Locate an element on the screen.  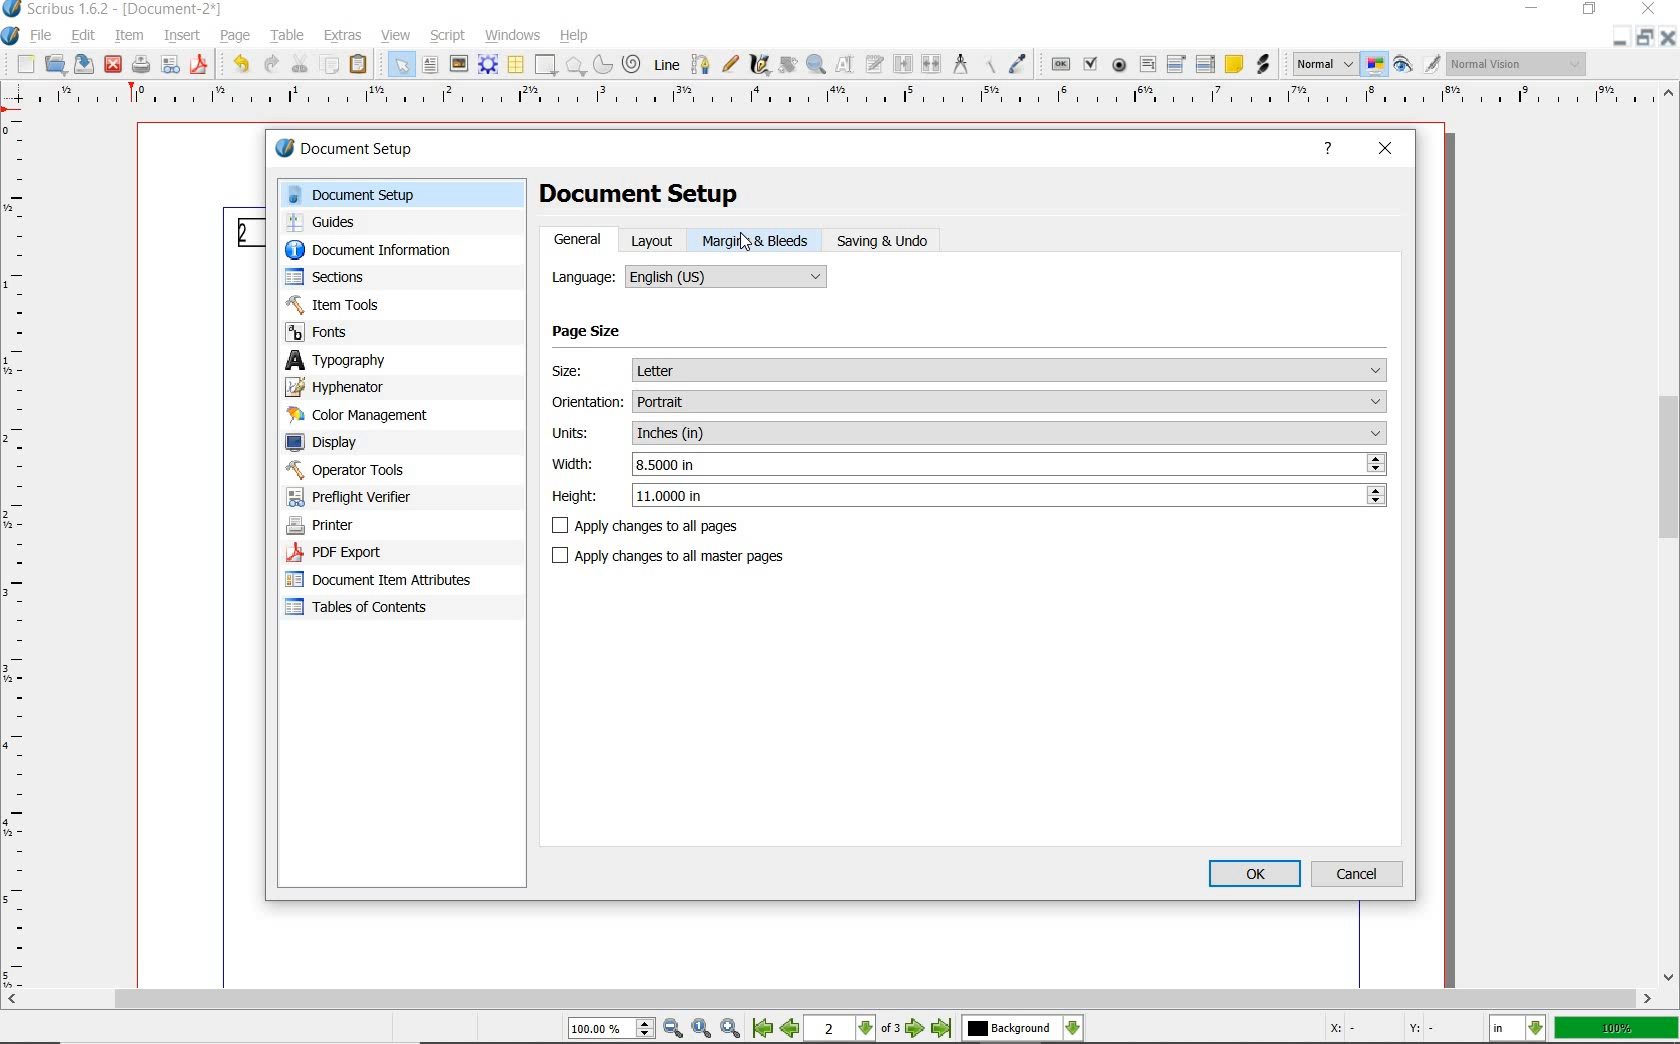
line is located at coordinates (668, 64).